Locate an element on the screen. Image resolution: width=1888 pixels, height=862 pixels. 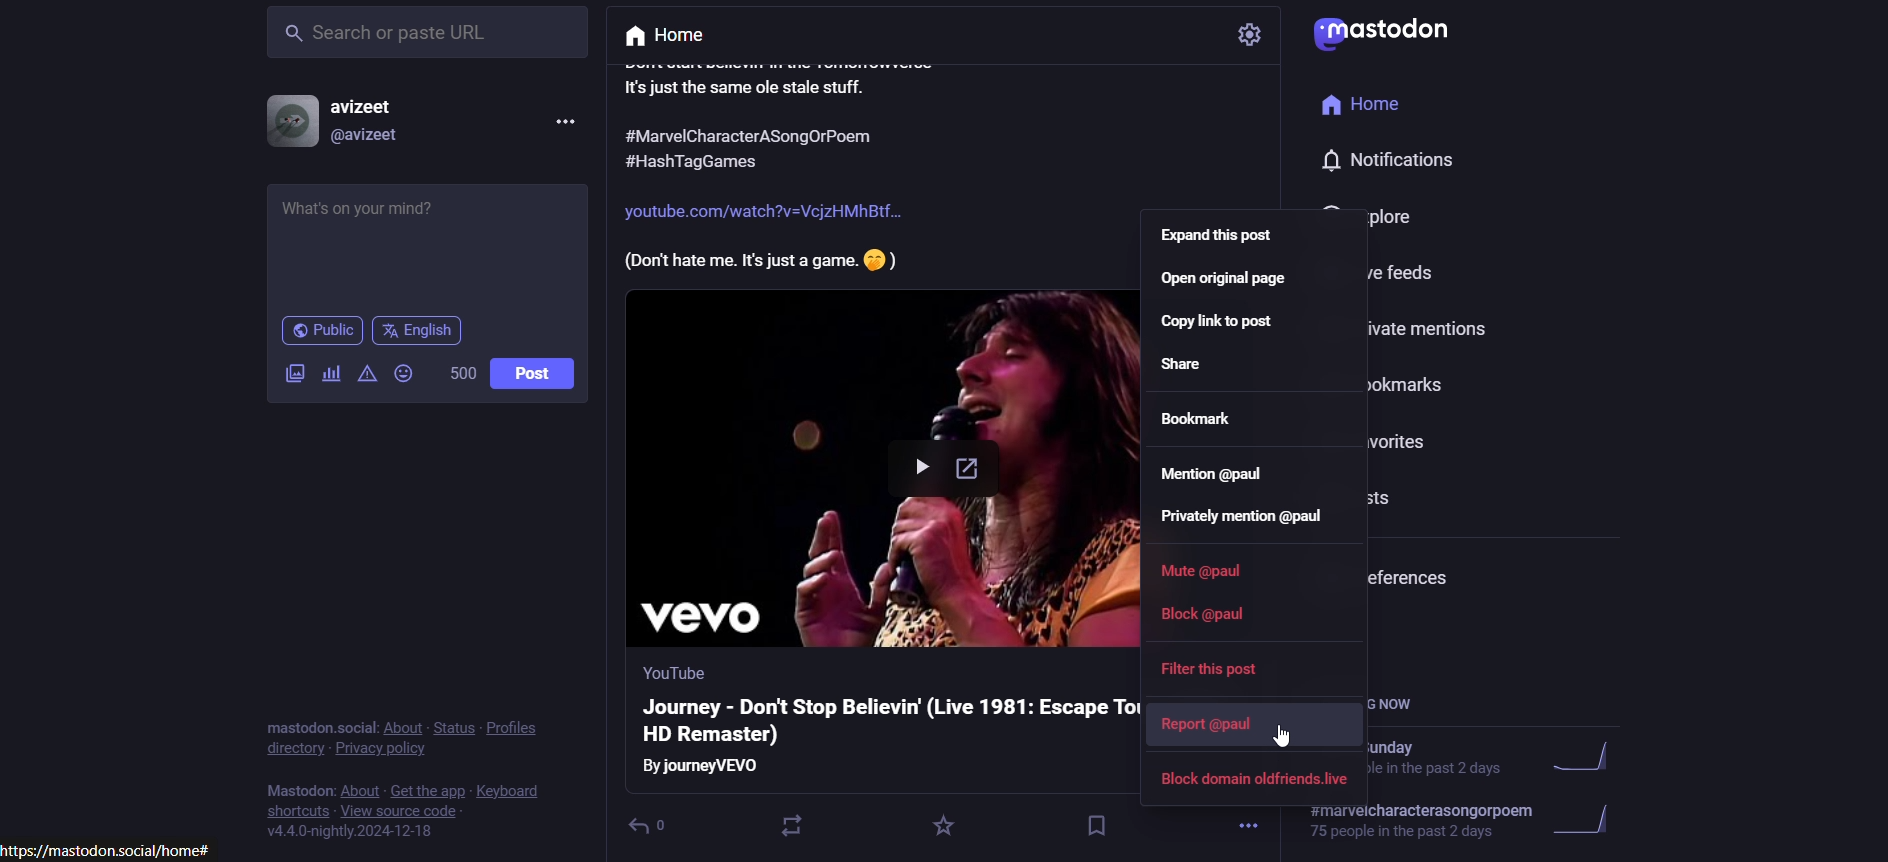
favorites is located at coordinates (942, 826).